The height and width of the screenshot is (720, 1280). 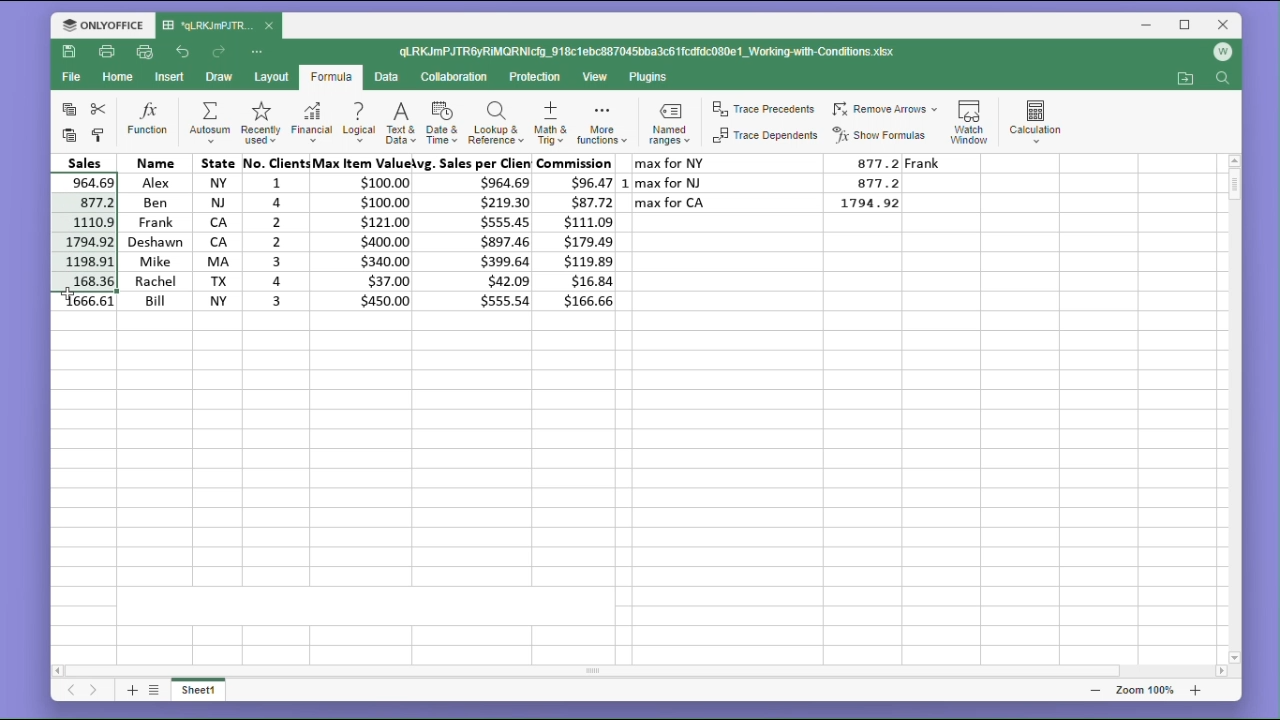 I want to click on formula, so click(x=330, y=78).